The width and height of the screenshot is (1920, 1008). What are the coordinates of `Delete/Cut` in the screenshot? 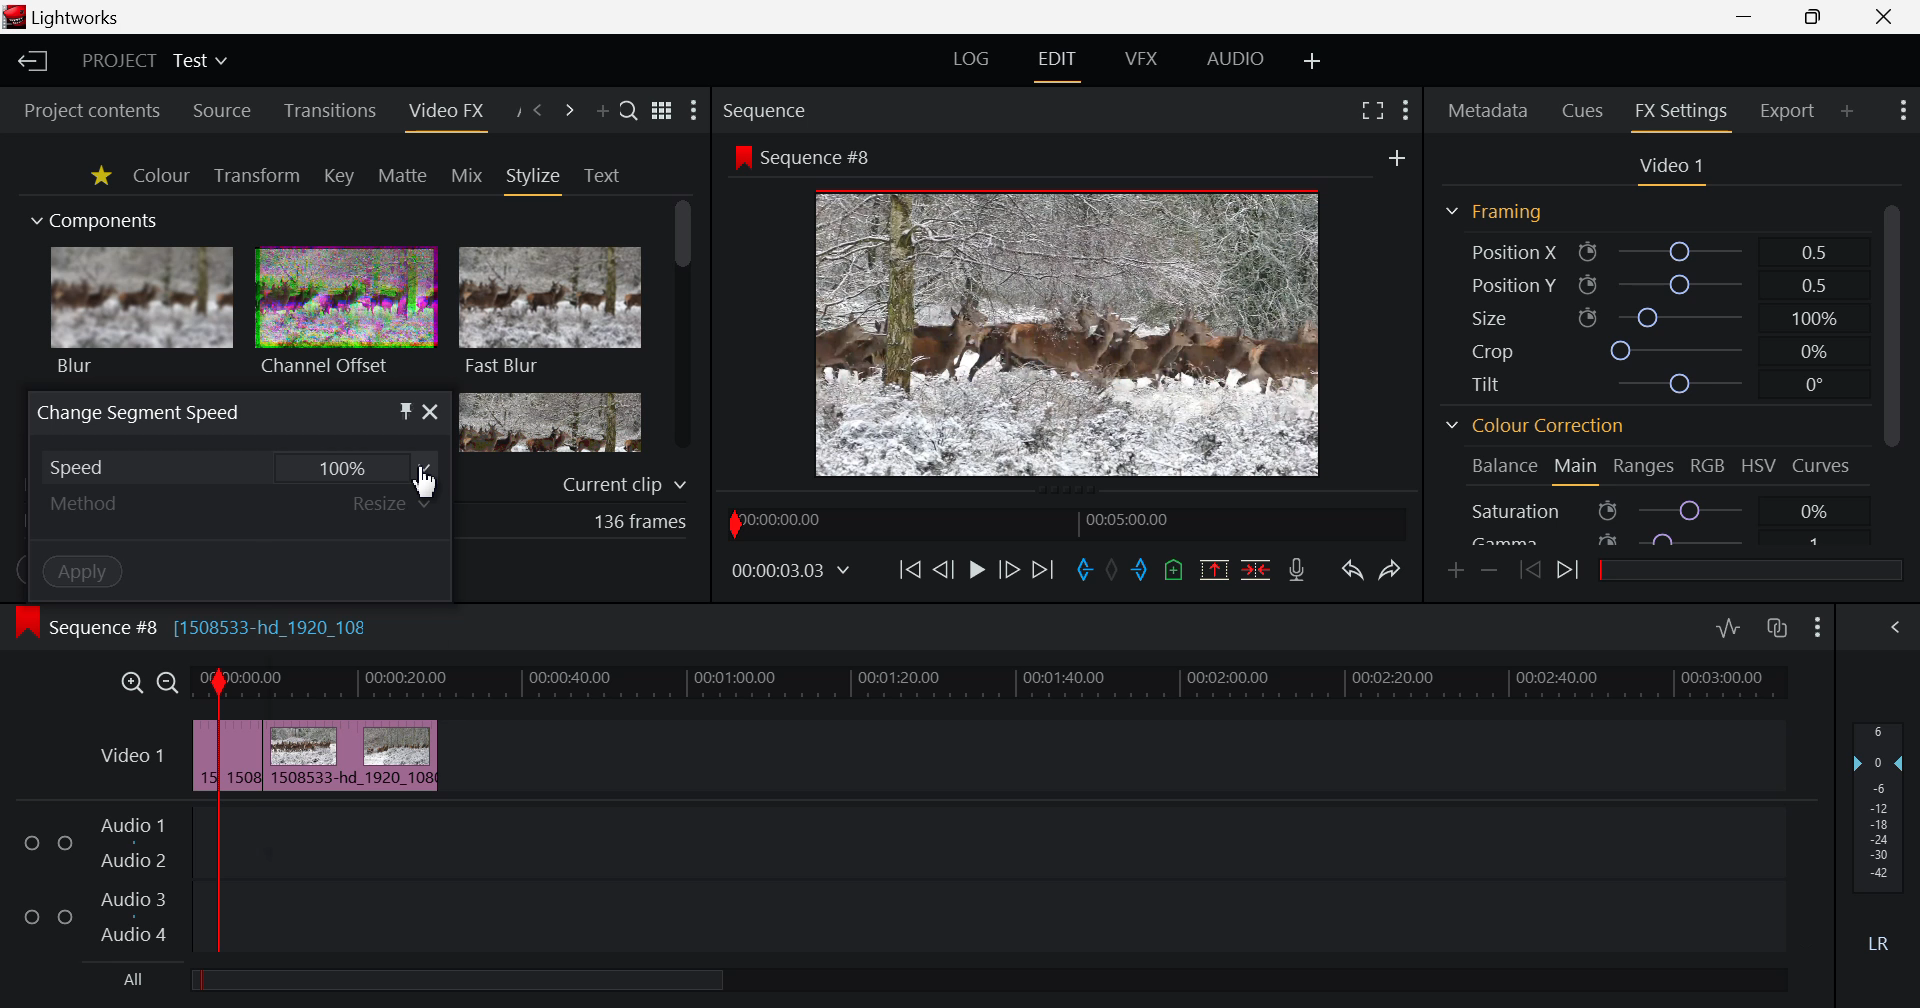 It's located at (1256, 570).